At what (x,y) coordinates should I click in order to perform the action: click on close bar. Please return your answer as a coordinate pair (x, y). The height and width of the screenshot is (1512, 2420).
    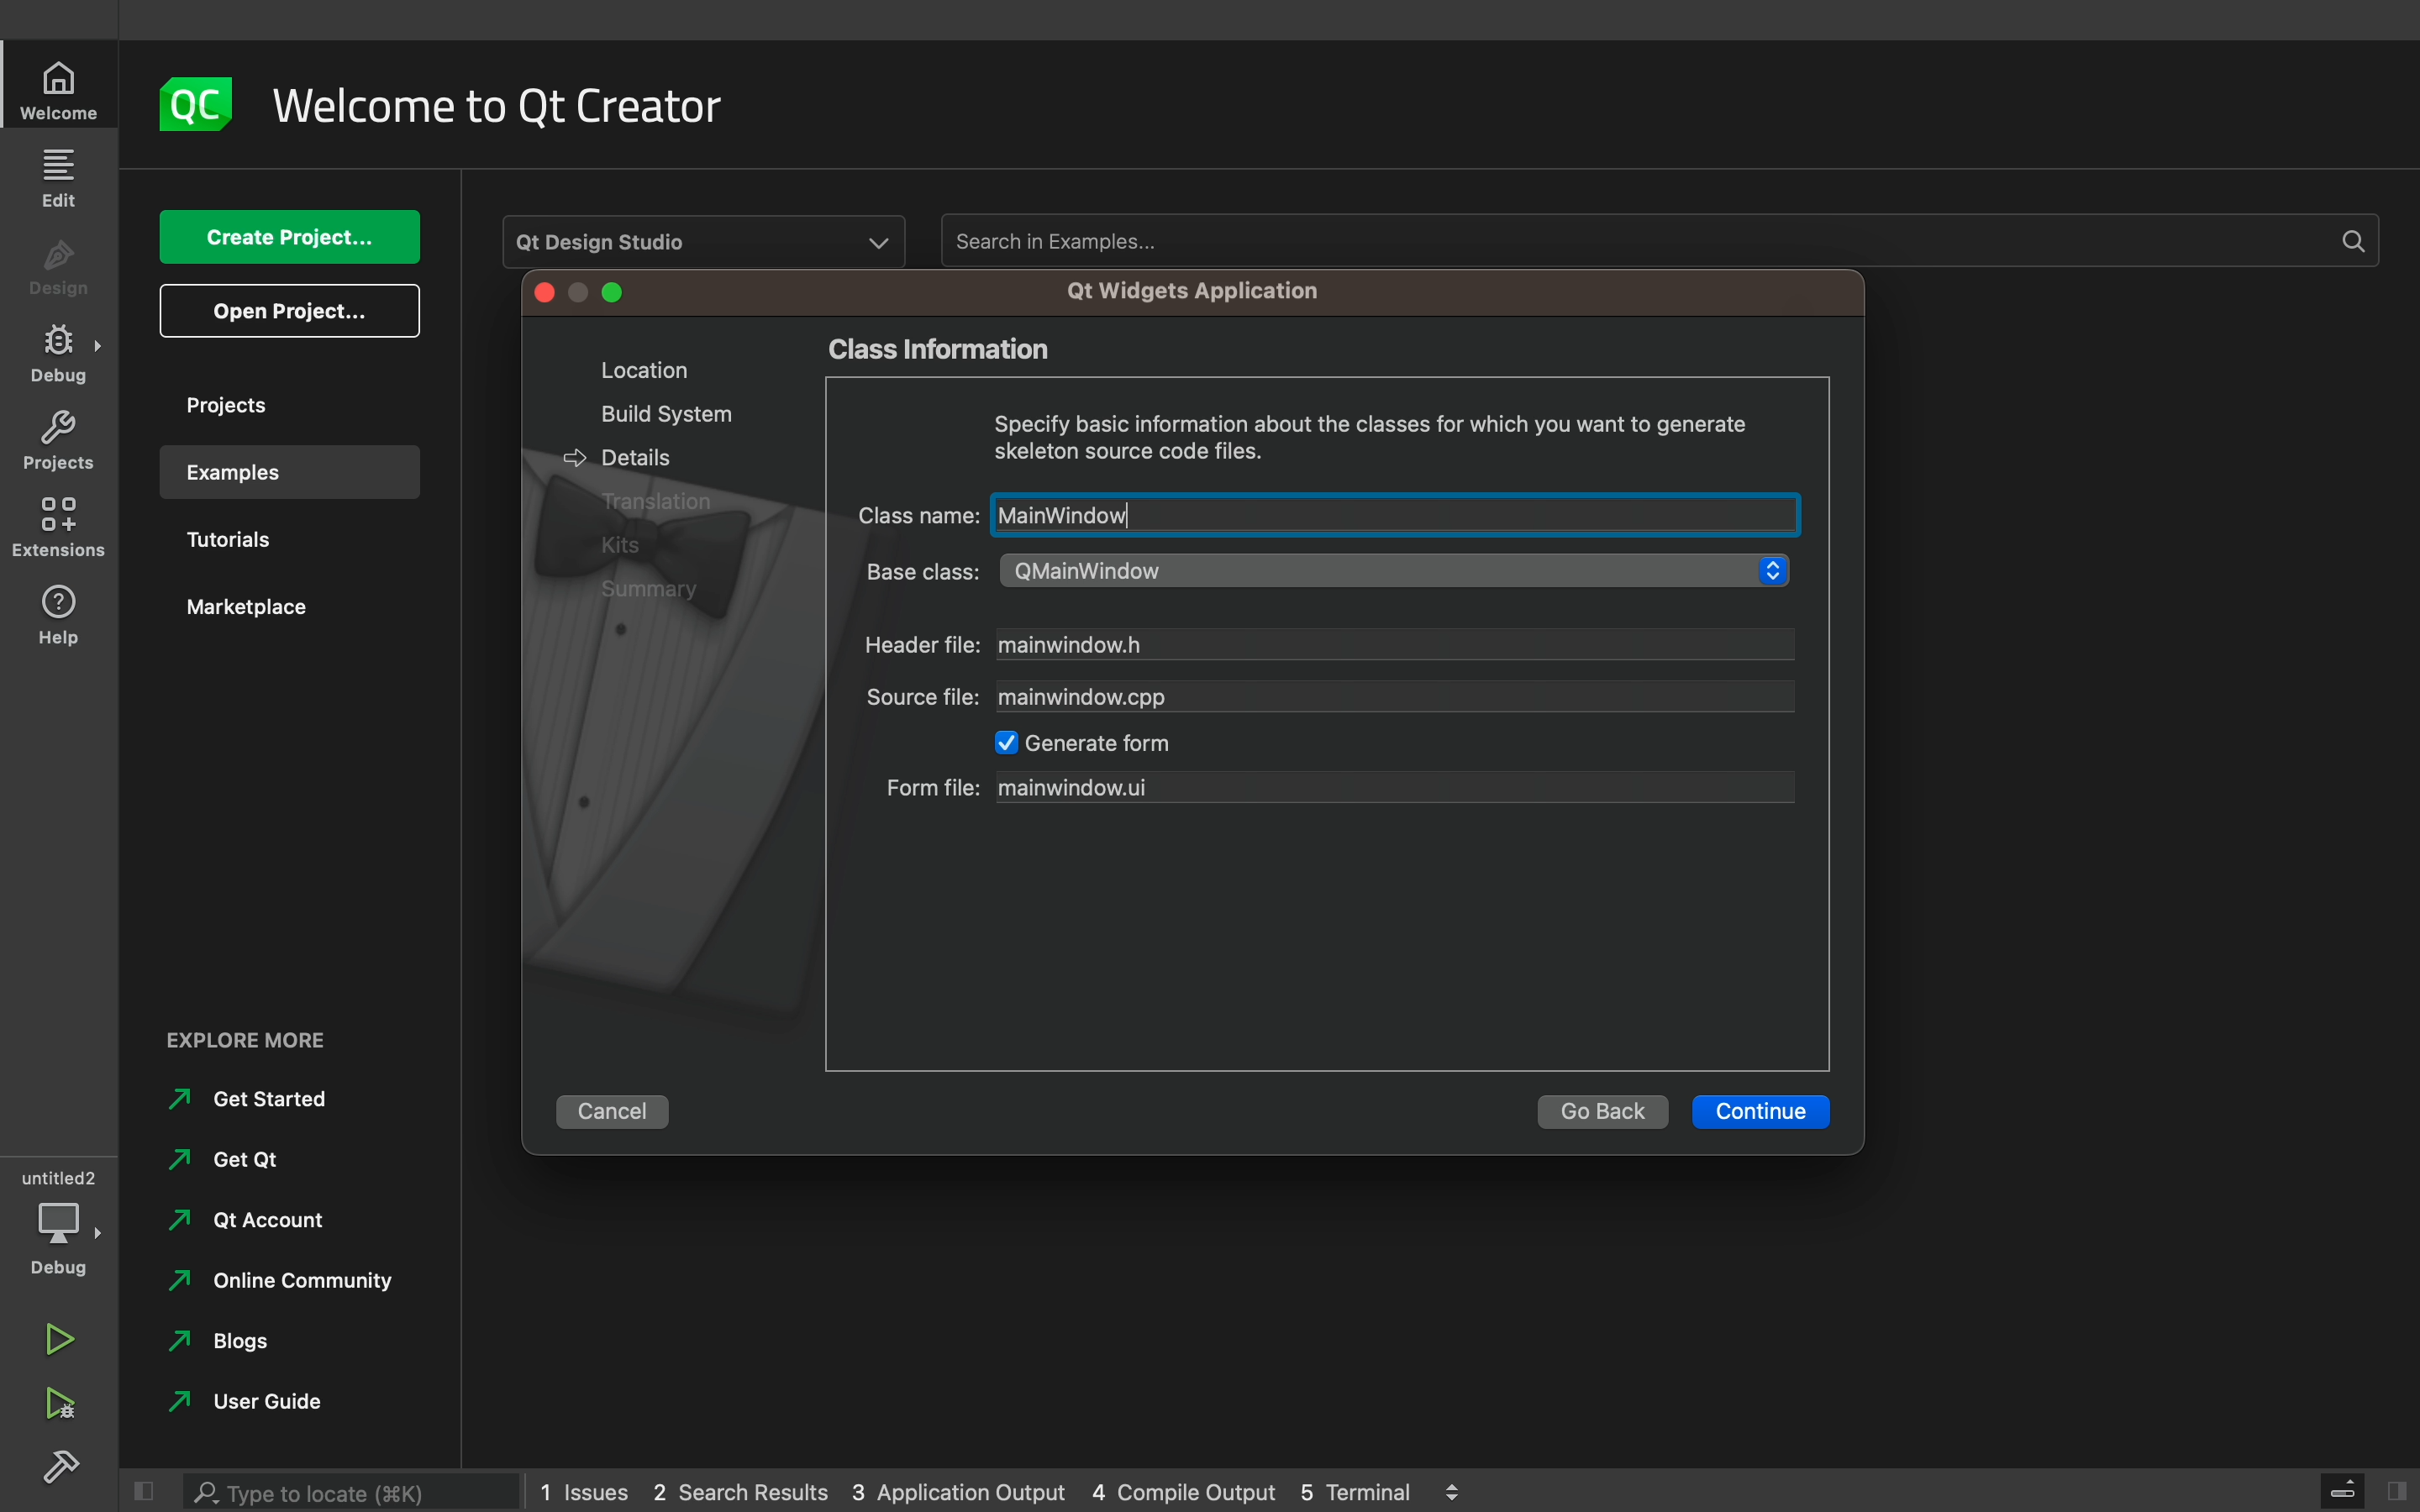
    Looking at the image, I should click on (2347, 1490).